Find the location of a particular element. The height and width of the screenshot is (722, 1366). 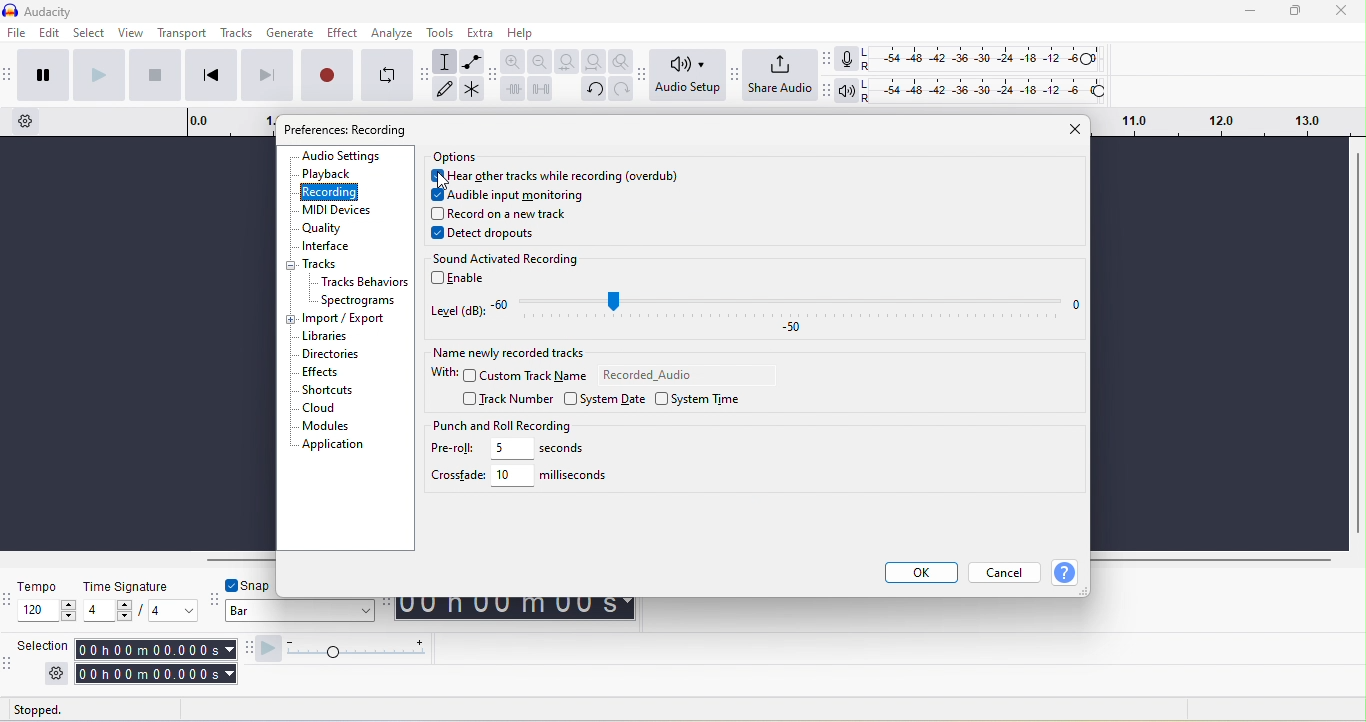

00 h 00 m 00 s is located at coordinates (156, 660).